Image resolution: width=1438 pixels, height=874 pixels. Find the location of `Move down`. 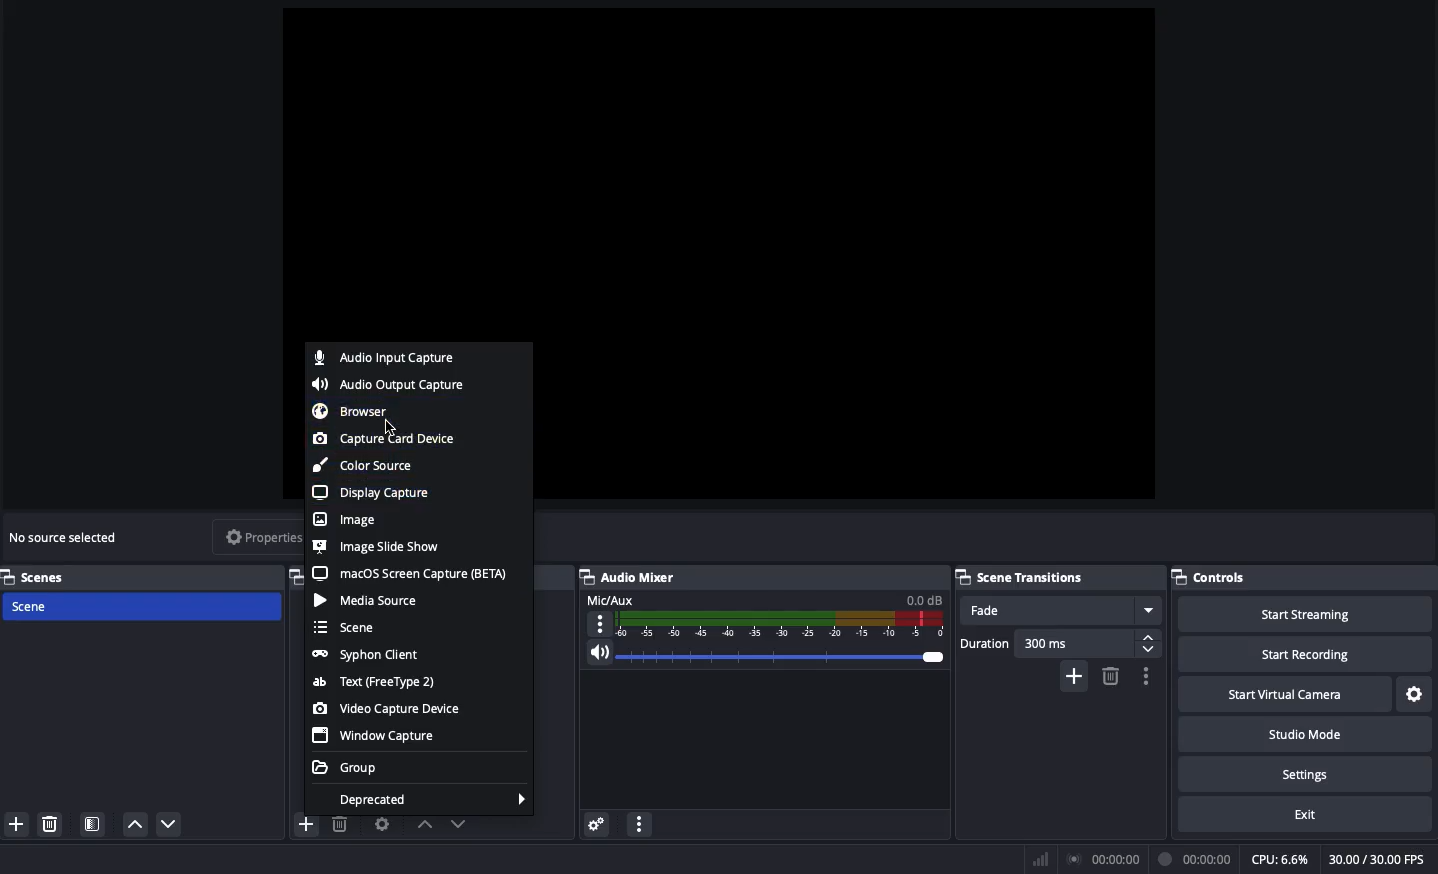

Move down is located at coordinates (459, 824).